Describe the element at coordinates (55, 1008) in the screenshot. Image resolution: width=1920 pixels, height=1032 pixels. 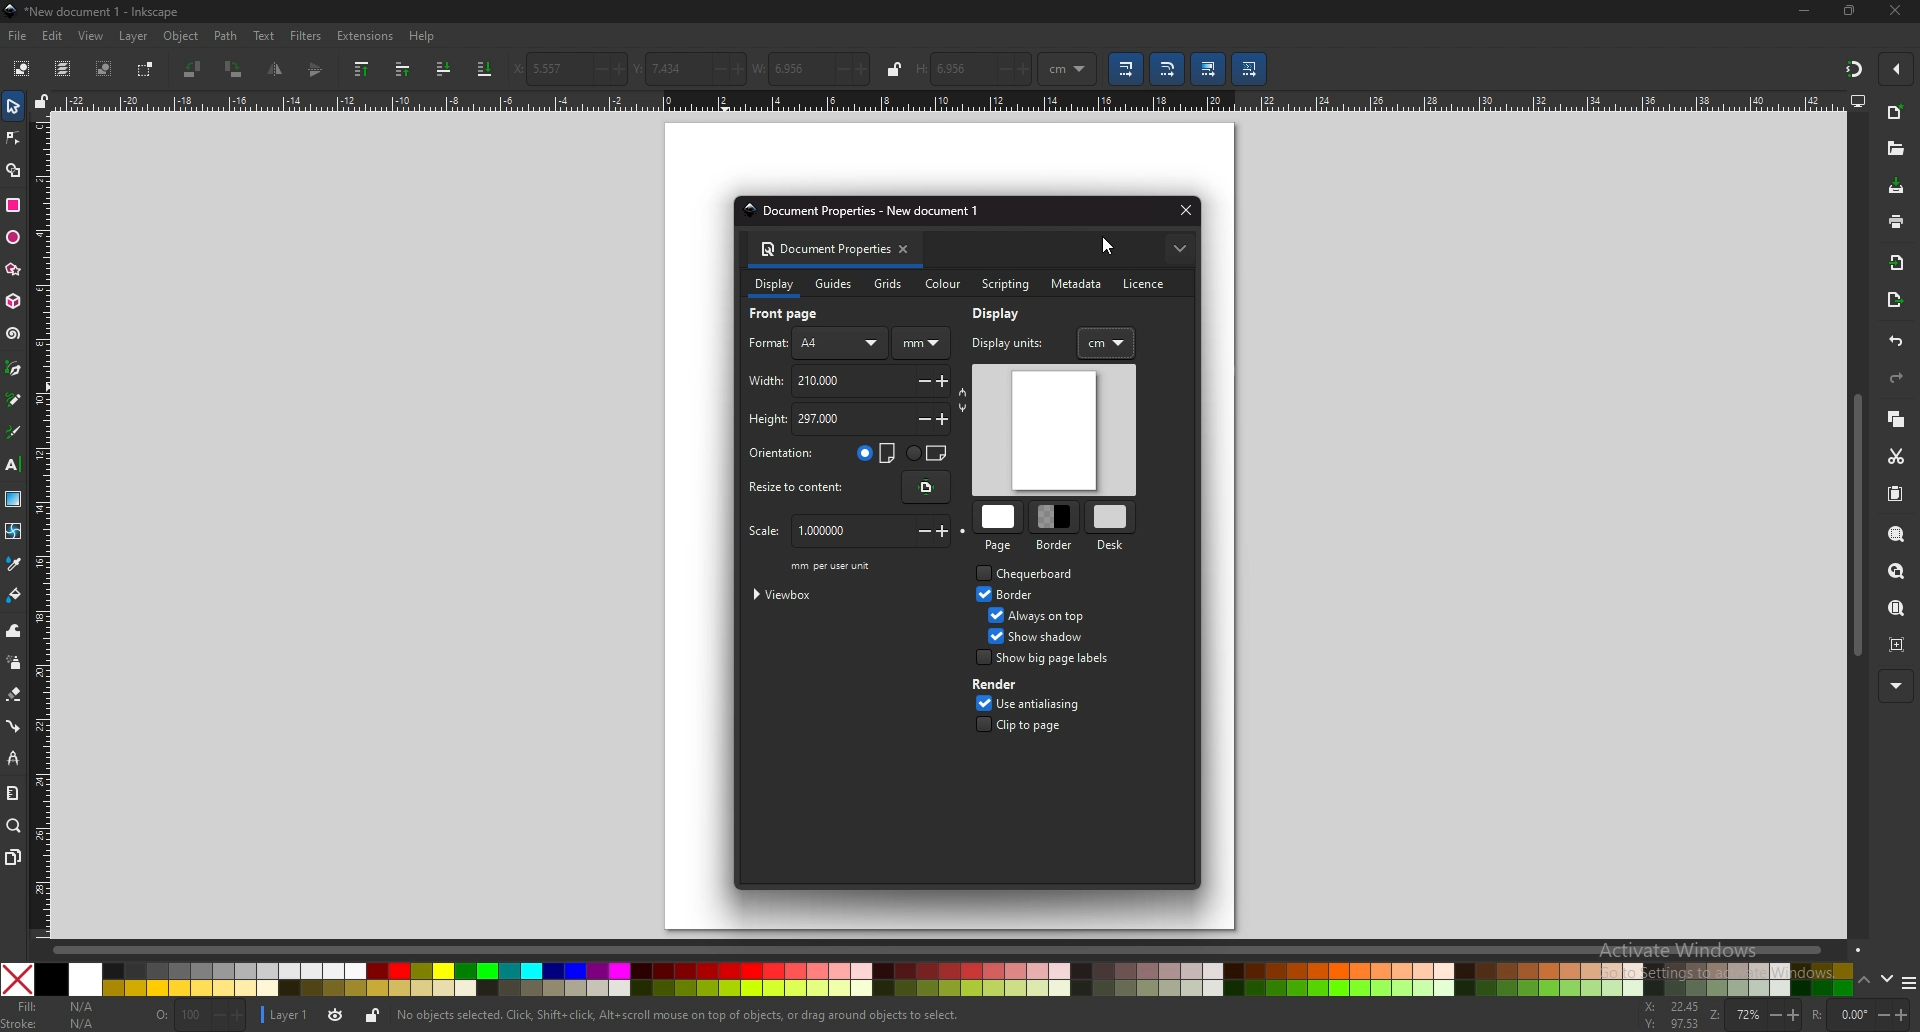
I see `fill` at that location.